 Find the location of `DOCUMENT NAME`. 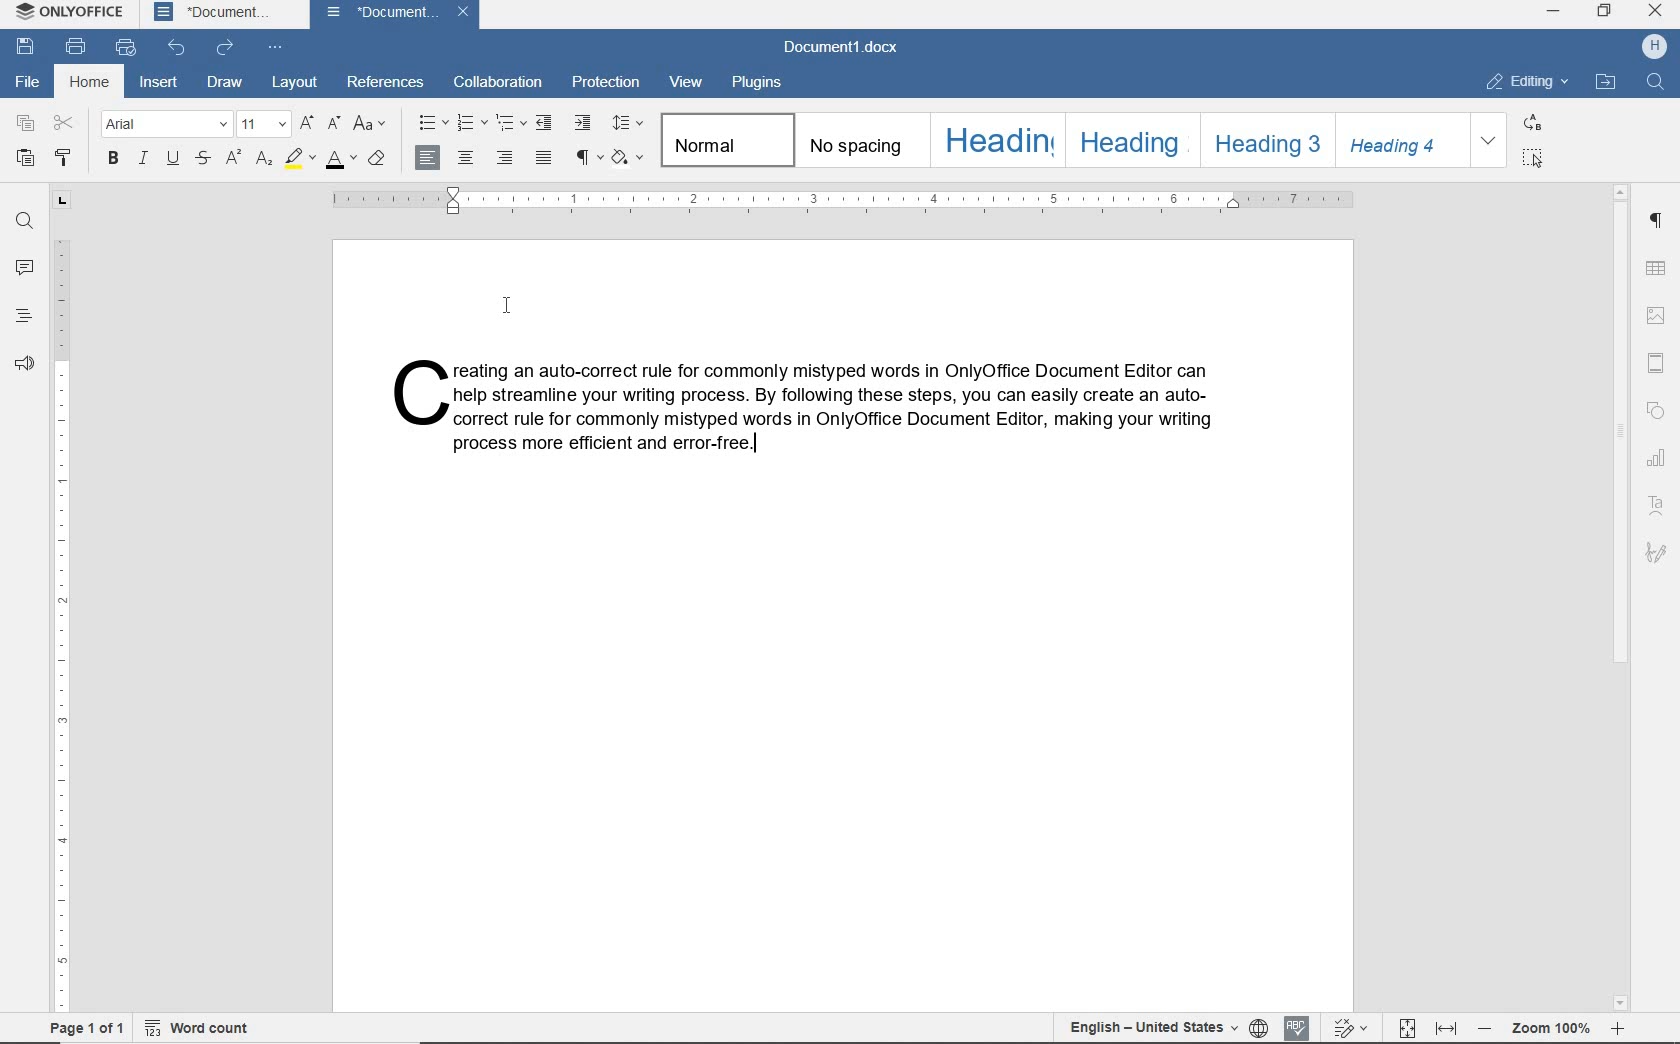

DOCUMENT NAME is located at coordinates (212, 13).